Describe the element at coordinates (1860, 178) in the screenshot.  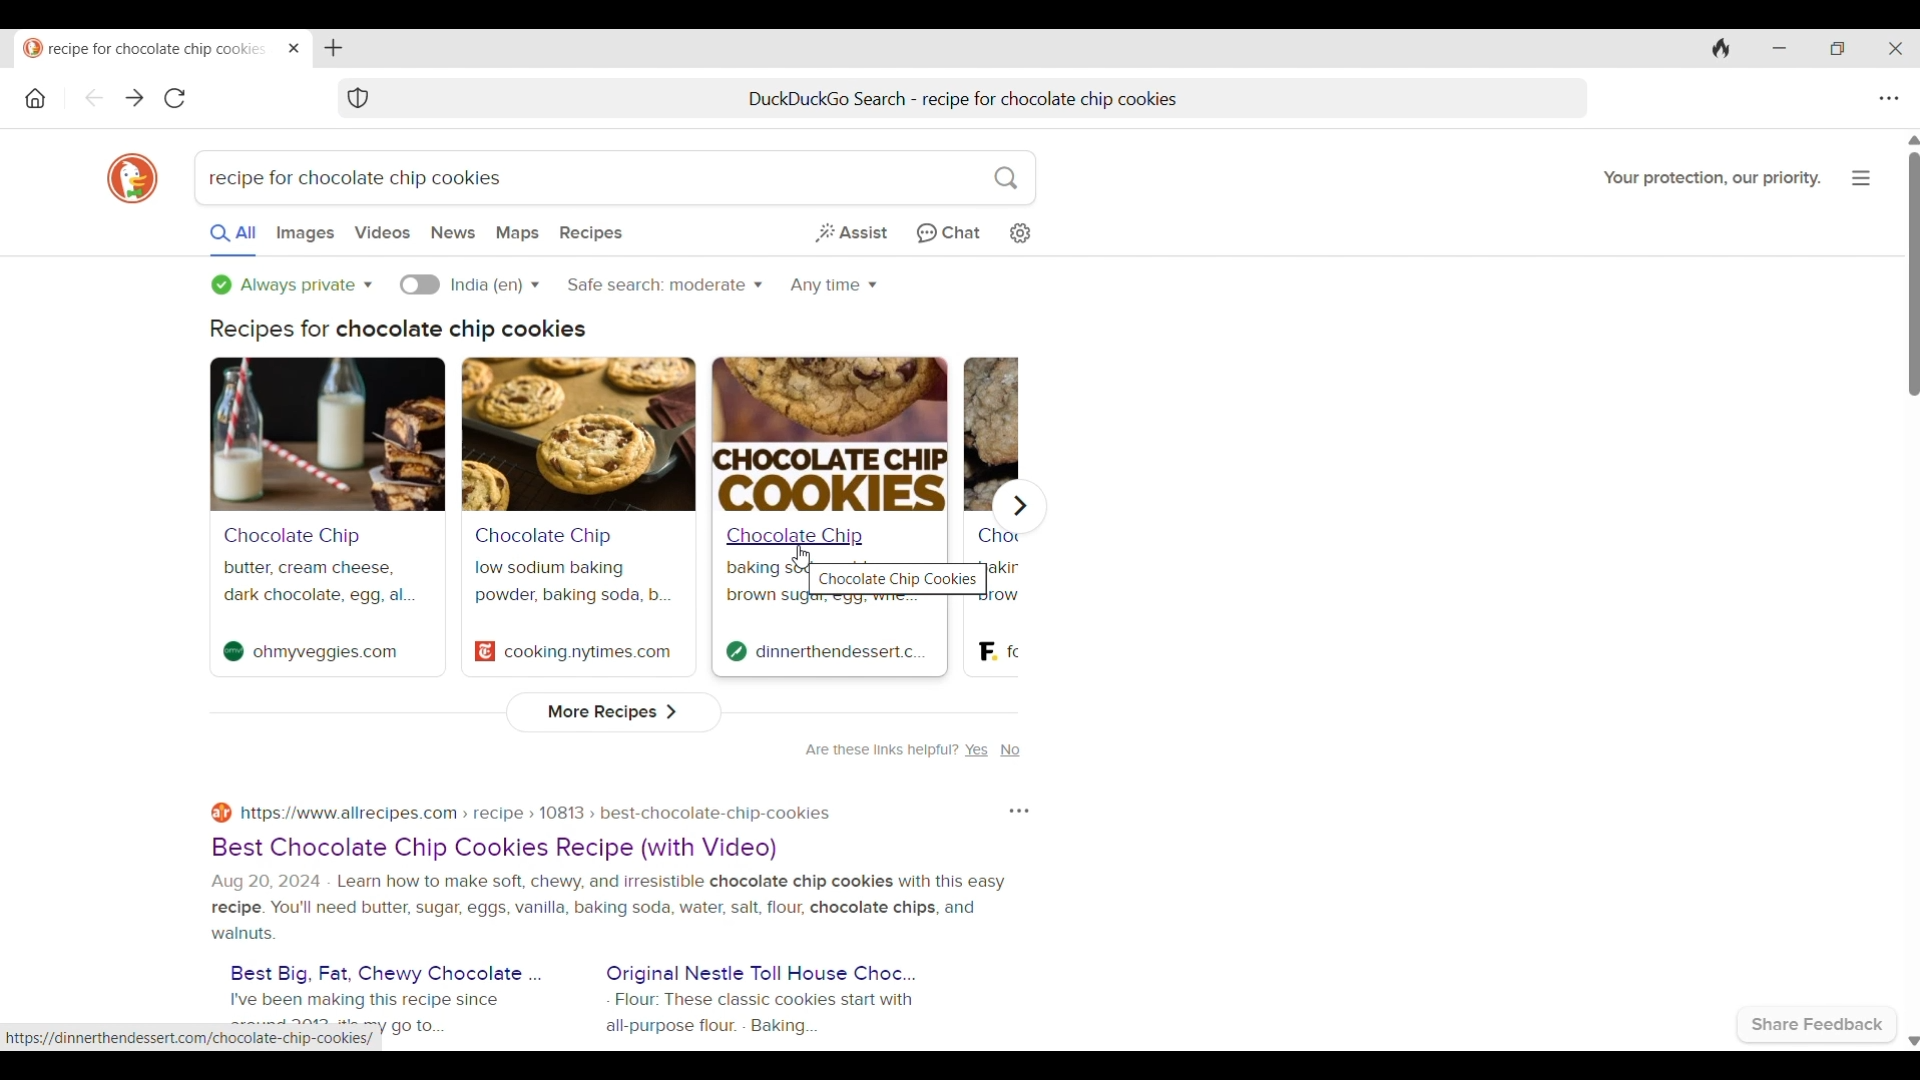
I see `More about browser` at that location.